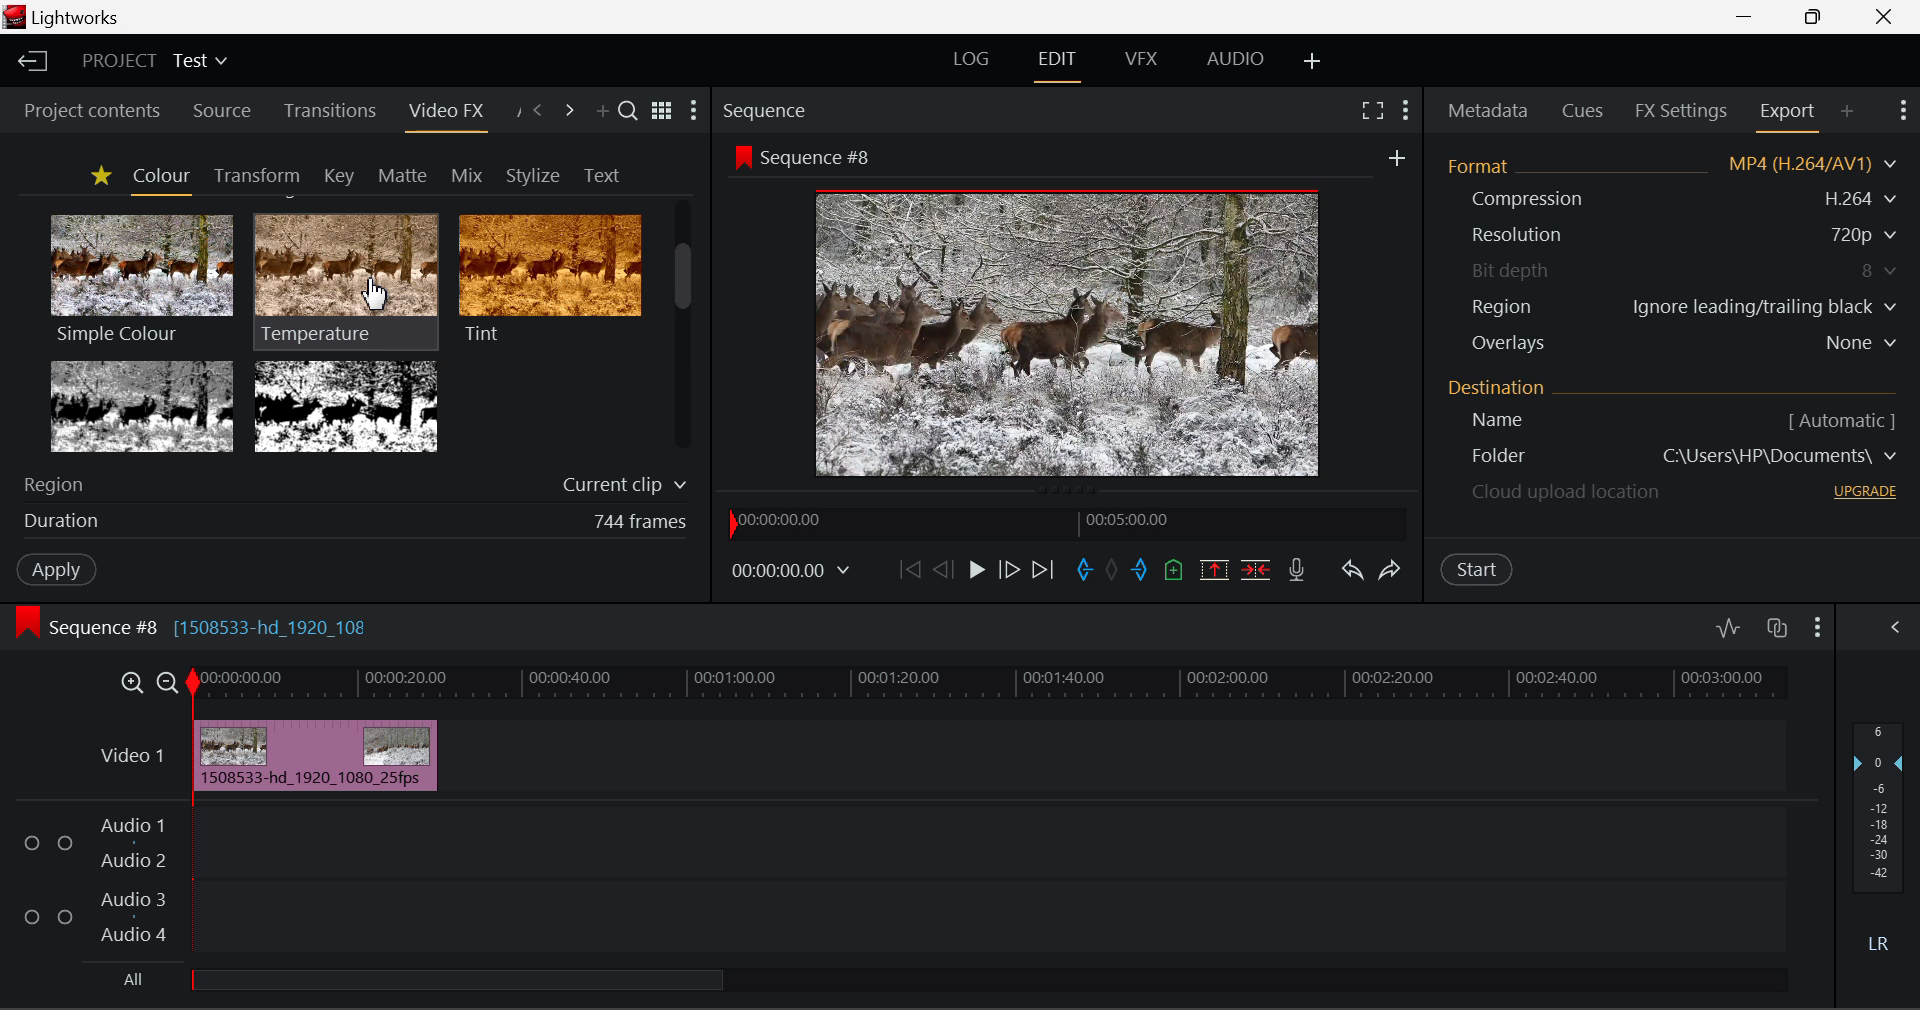 The image size is (1920, 1010). Describe the element at coordinates (64, 915) in the screenshot. I see `Checkbox` at that location.